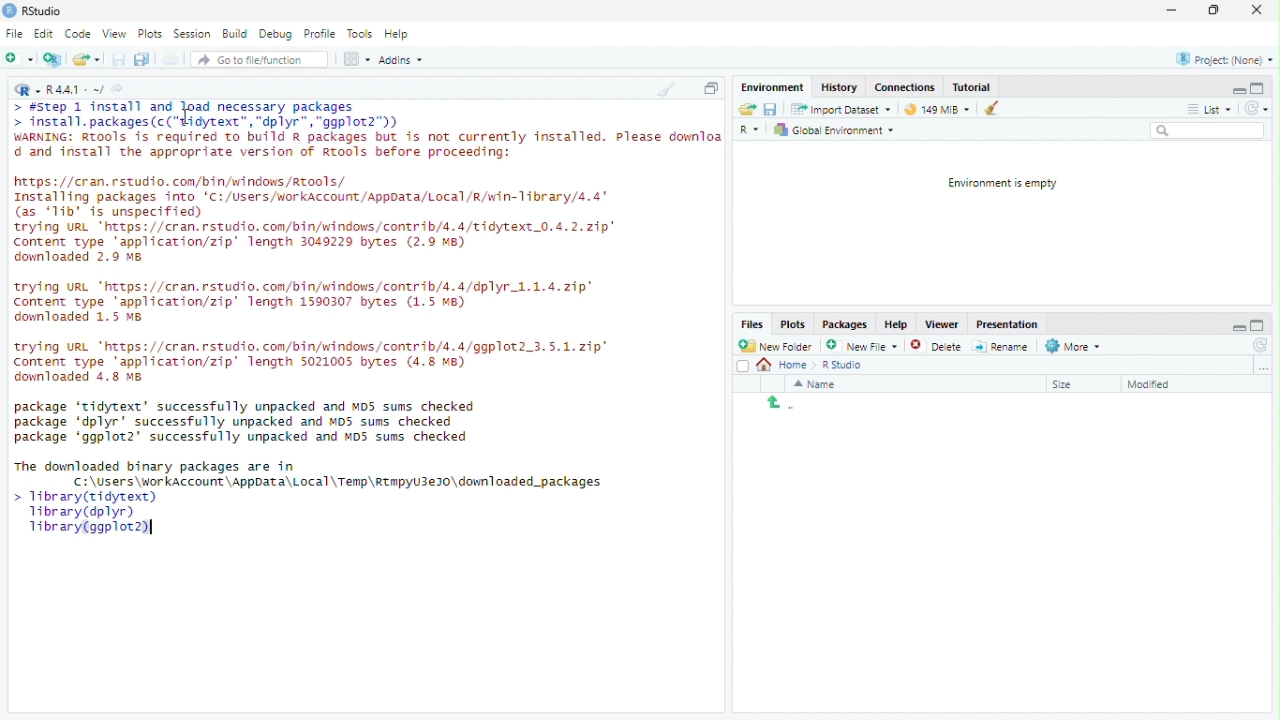 This screenshot has width=1280, height=720. I want to click on Help, so click(897, 323).